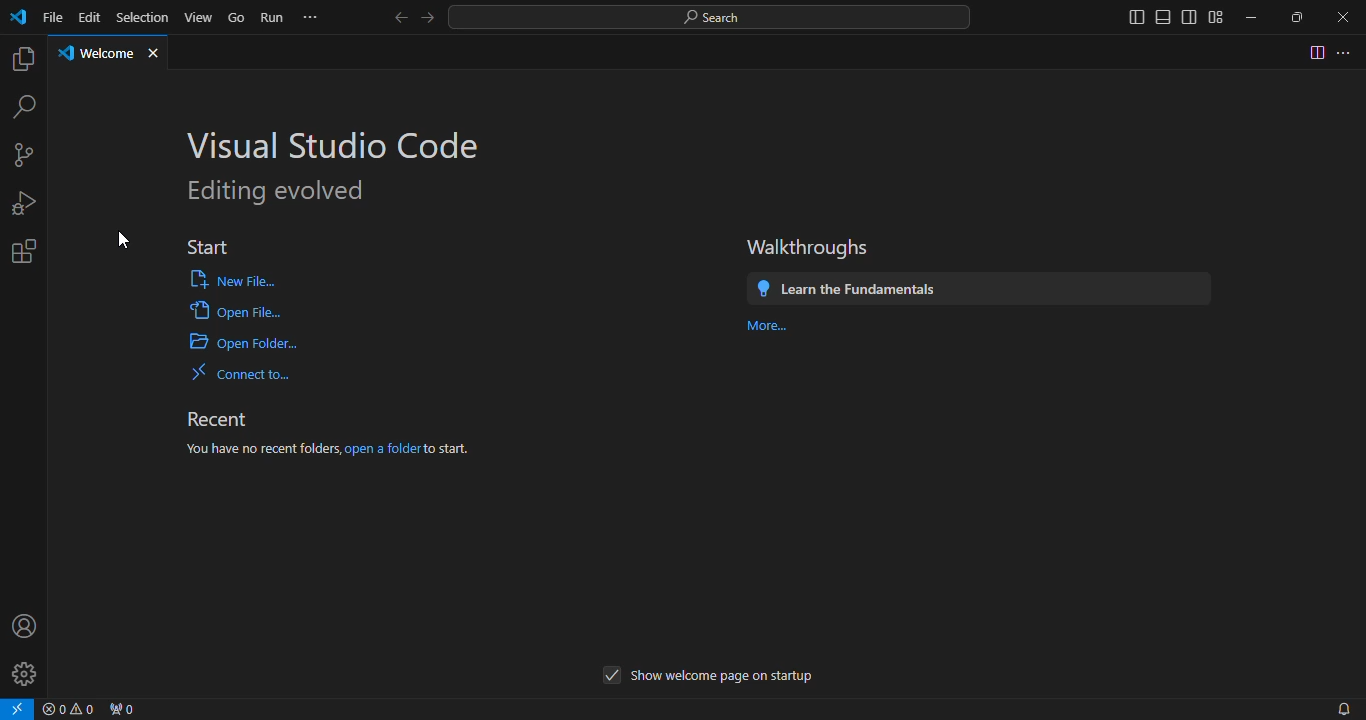 The image size is (1366, 720). Describe the element at coordinates (432, 17) in the screenshot. I see `next` at that location.